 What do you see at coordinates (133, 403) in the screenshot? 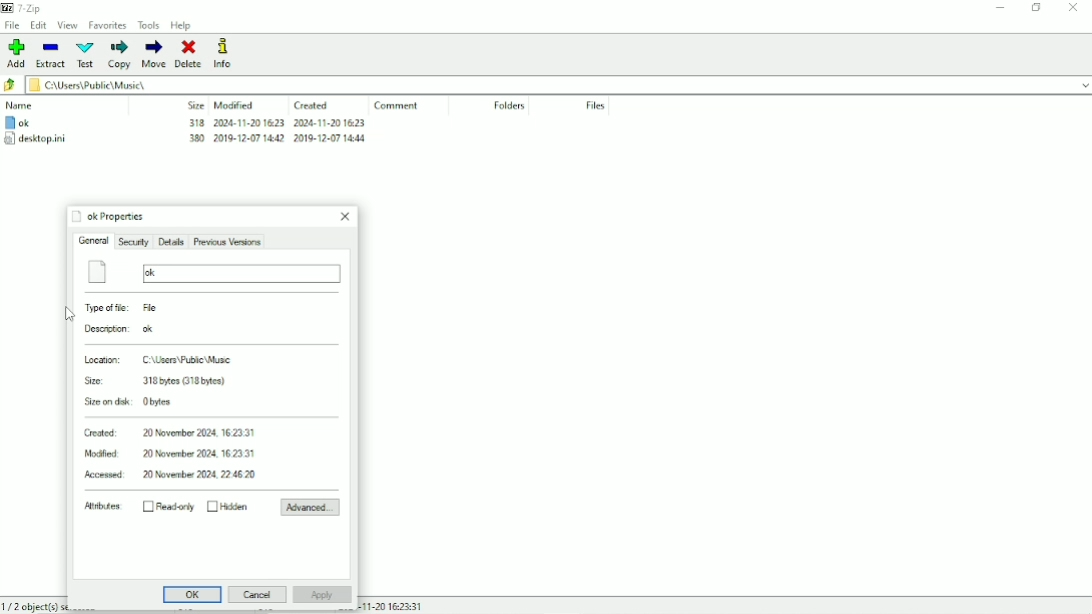
I see `Size on disk` at bounding box center [133, 403].